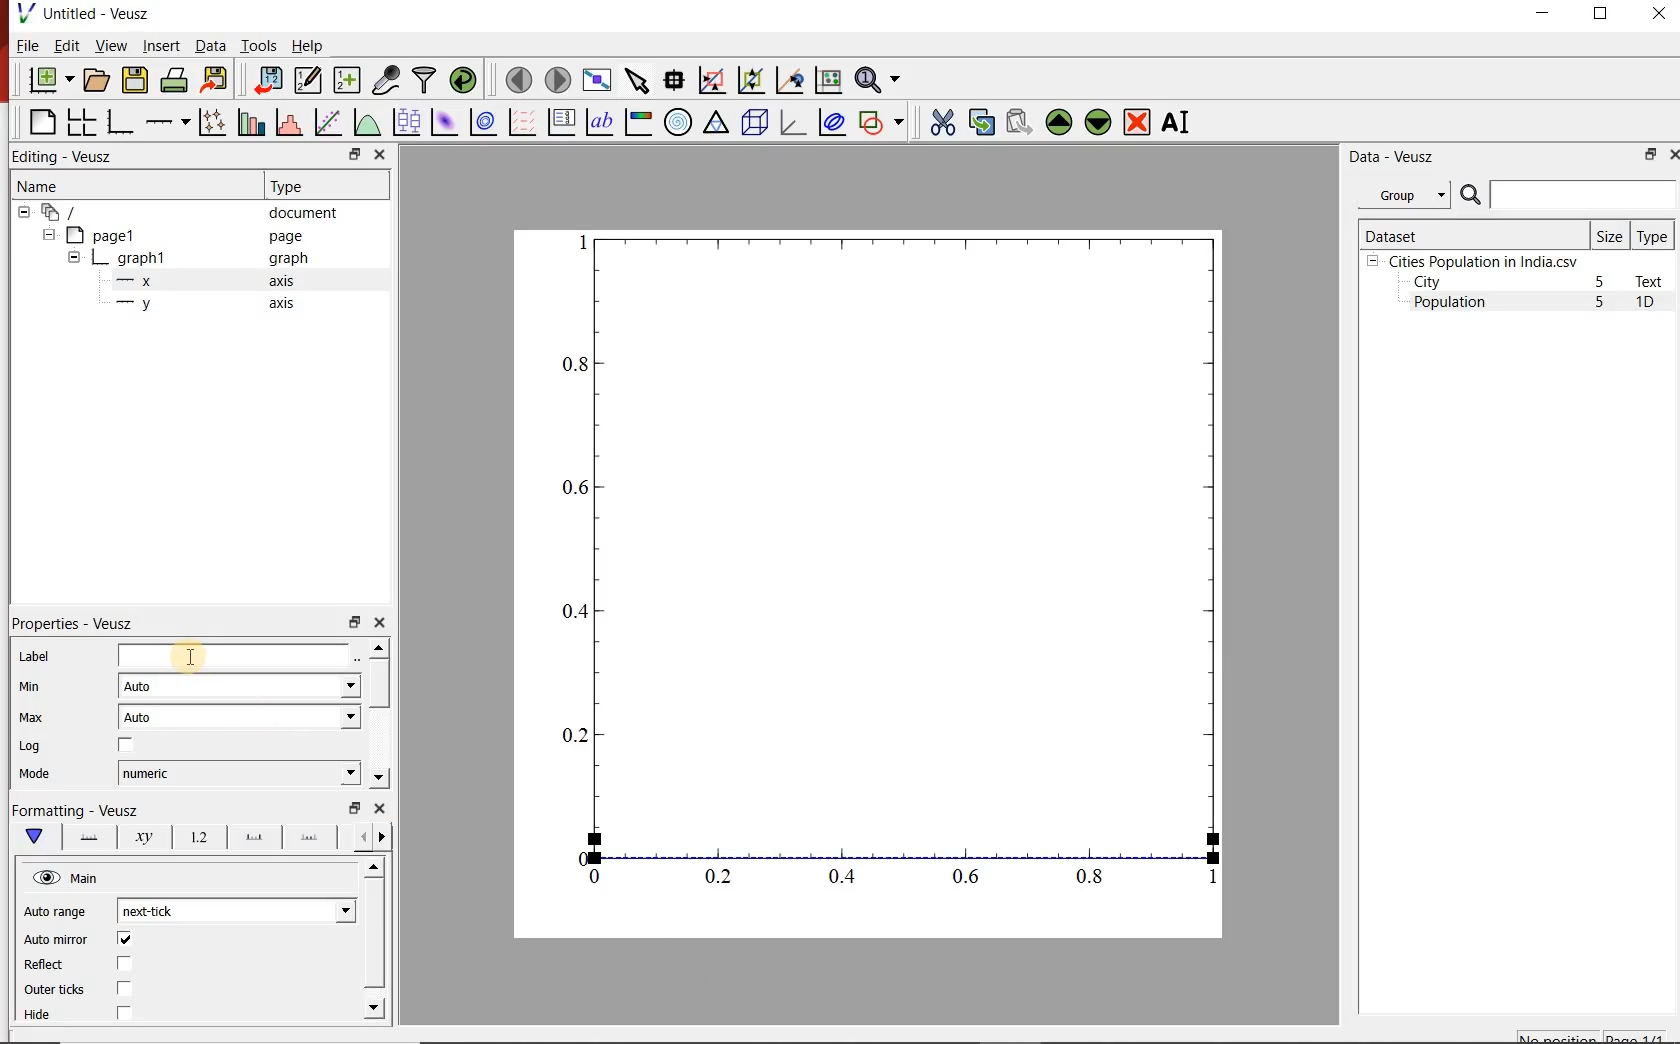 This screenshot has width=1680, height=1044. I want to click on y axis, so click(209, 304).